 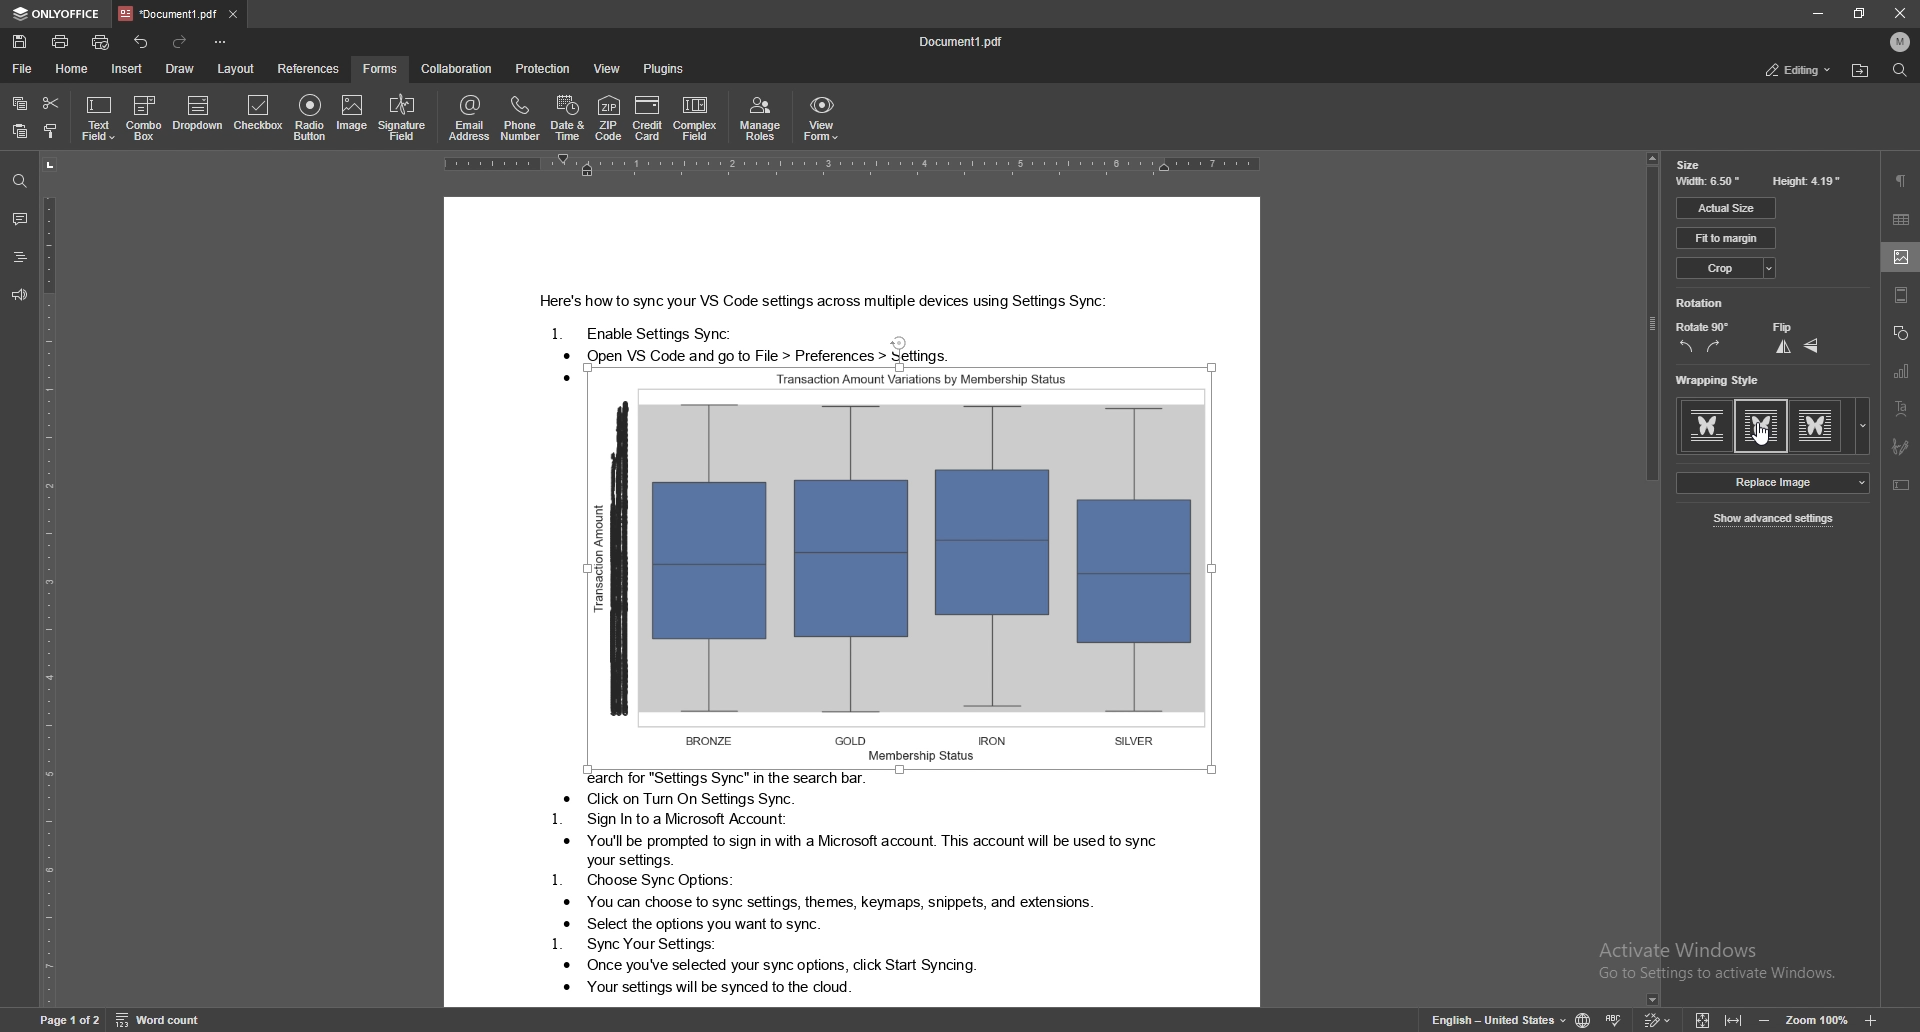 What do you see at coordinates (1729, 268) in the screenshot?
I see `crop` at bounding box center [1729, 268].